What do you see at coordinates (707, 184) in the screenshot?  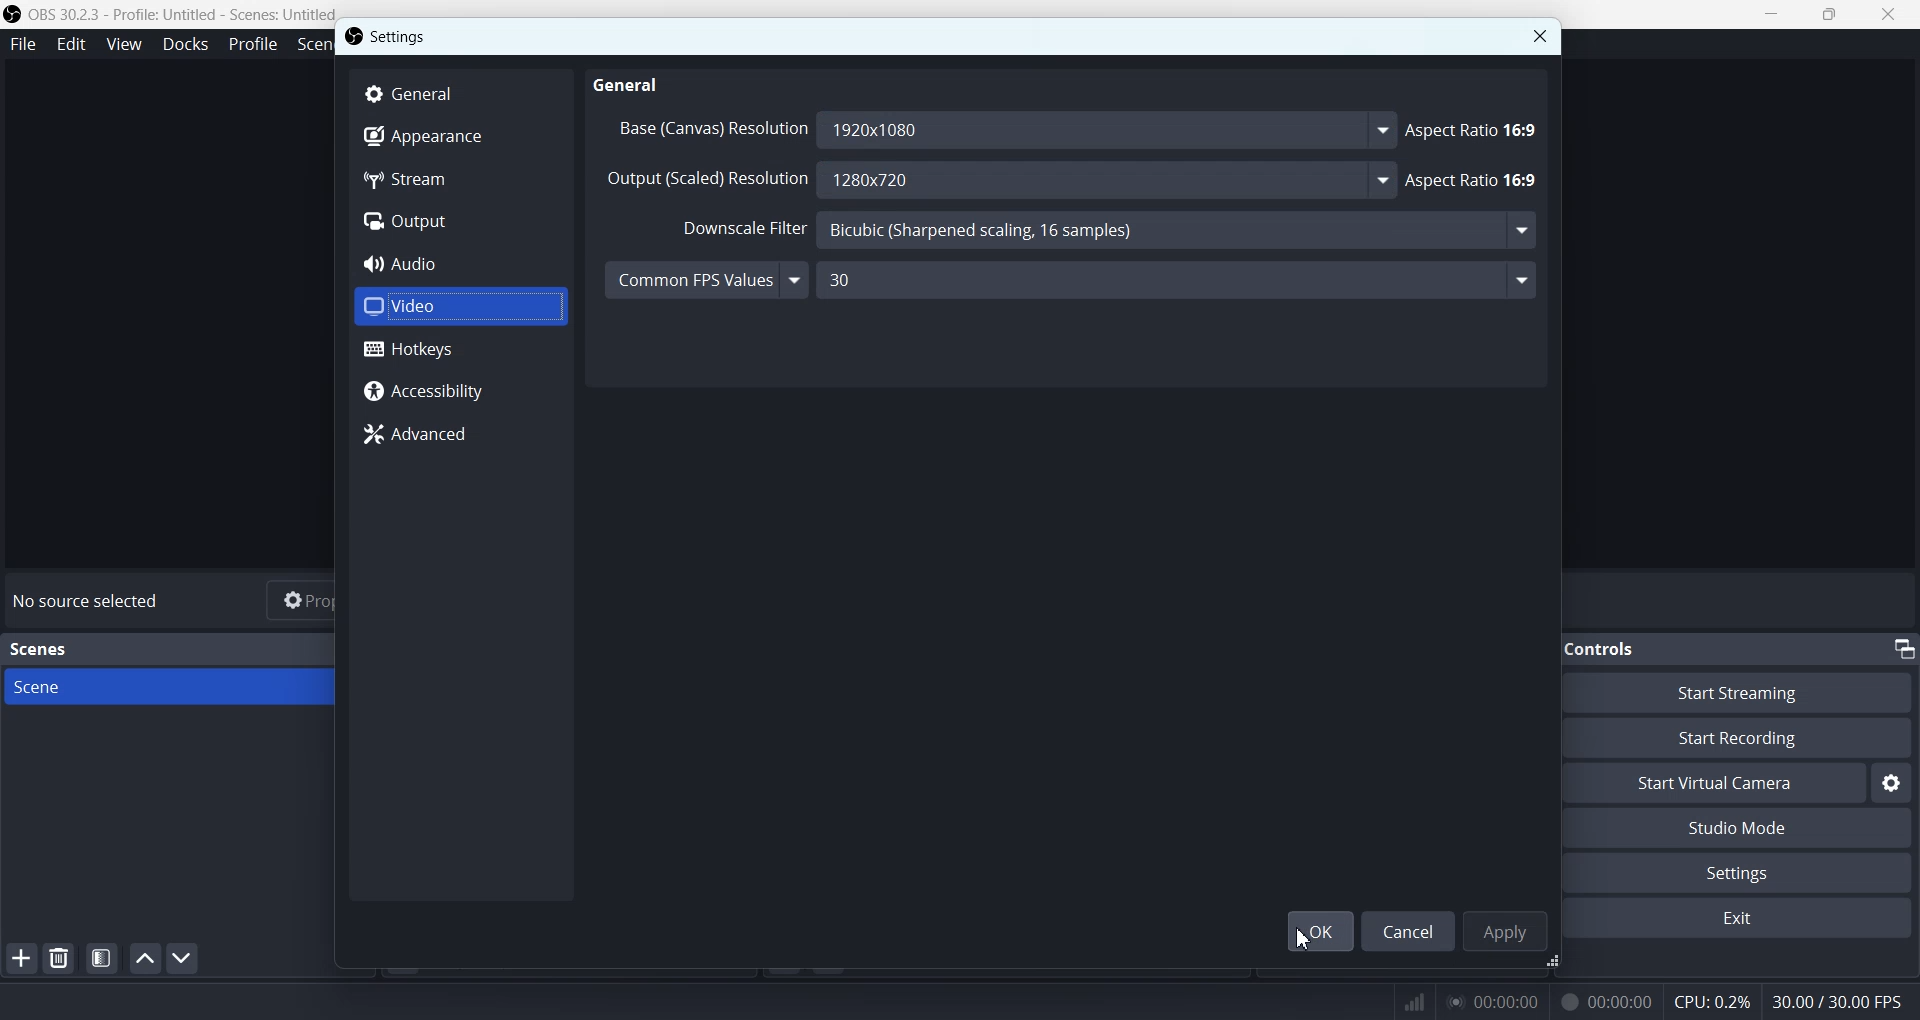 I see `Output(Scaled) resolution` at bounding box center [707, 184].